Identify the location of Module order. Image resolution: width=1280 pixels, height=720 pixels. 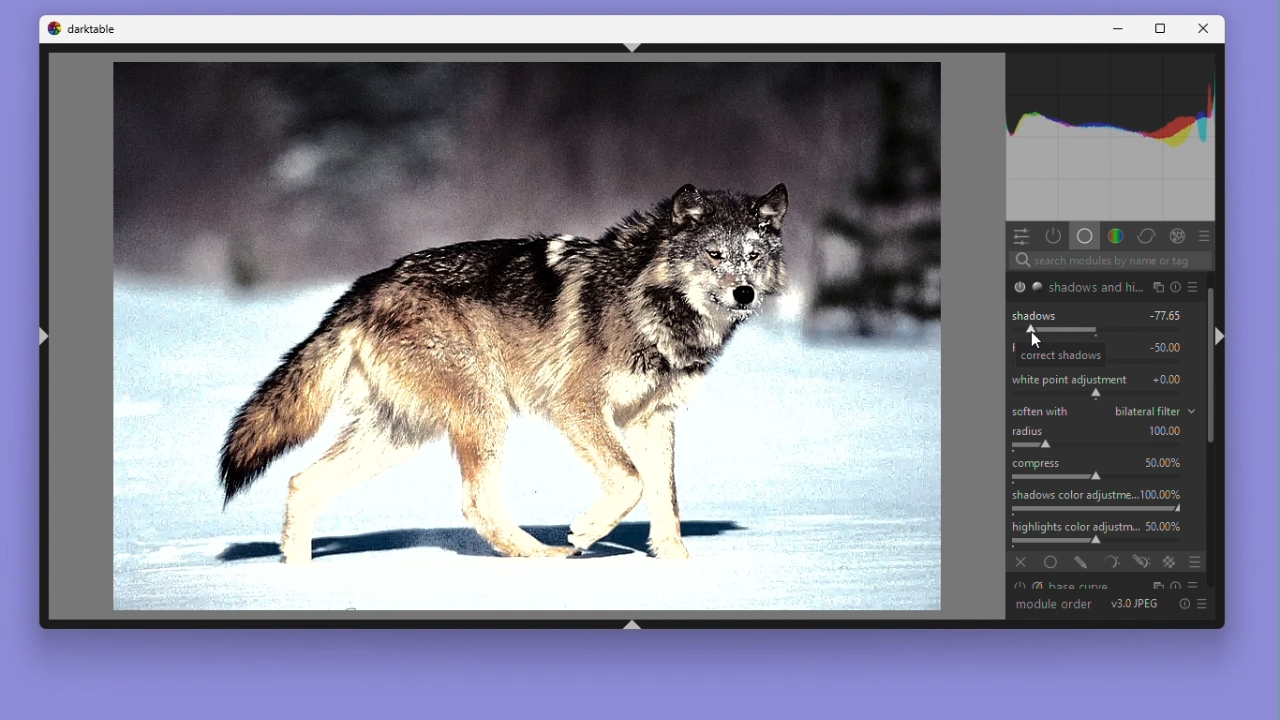
(1034, 606).